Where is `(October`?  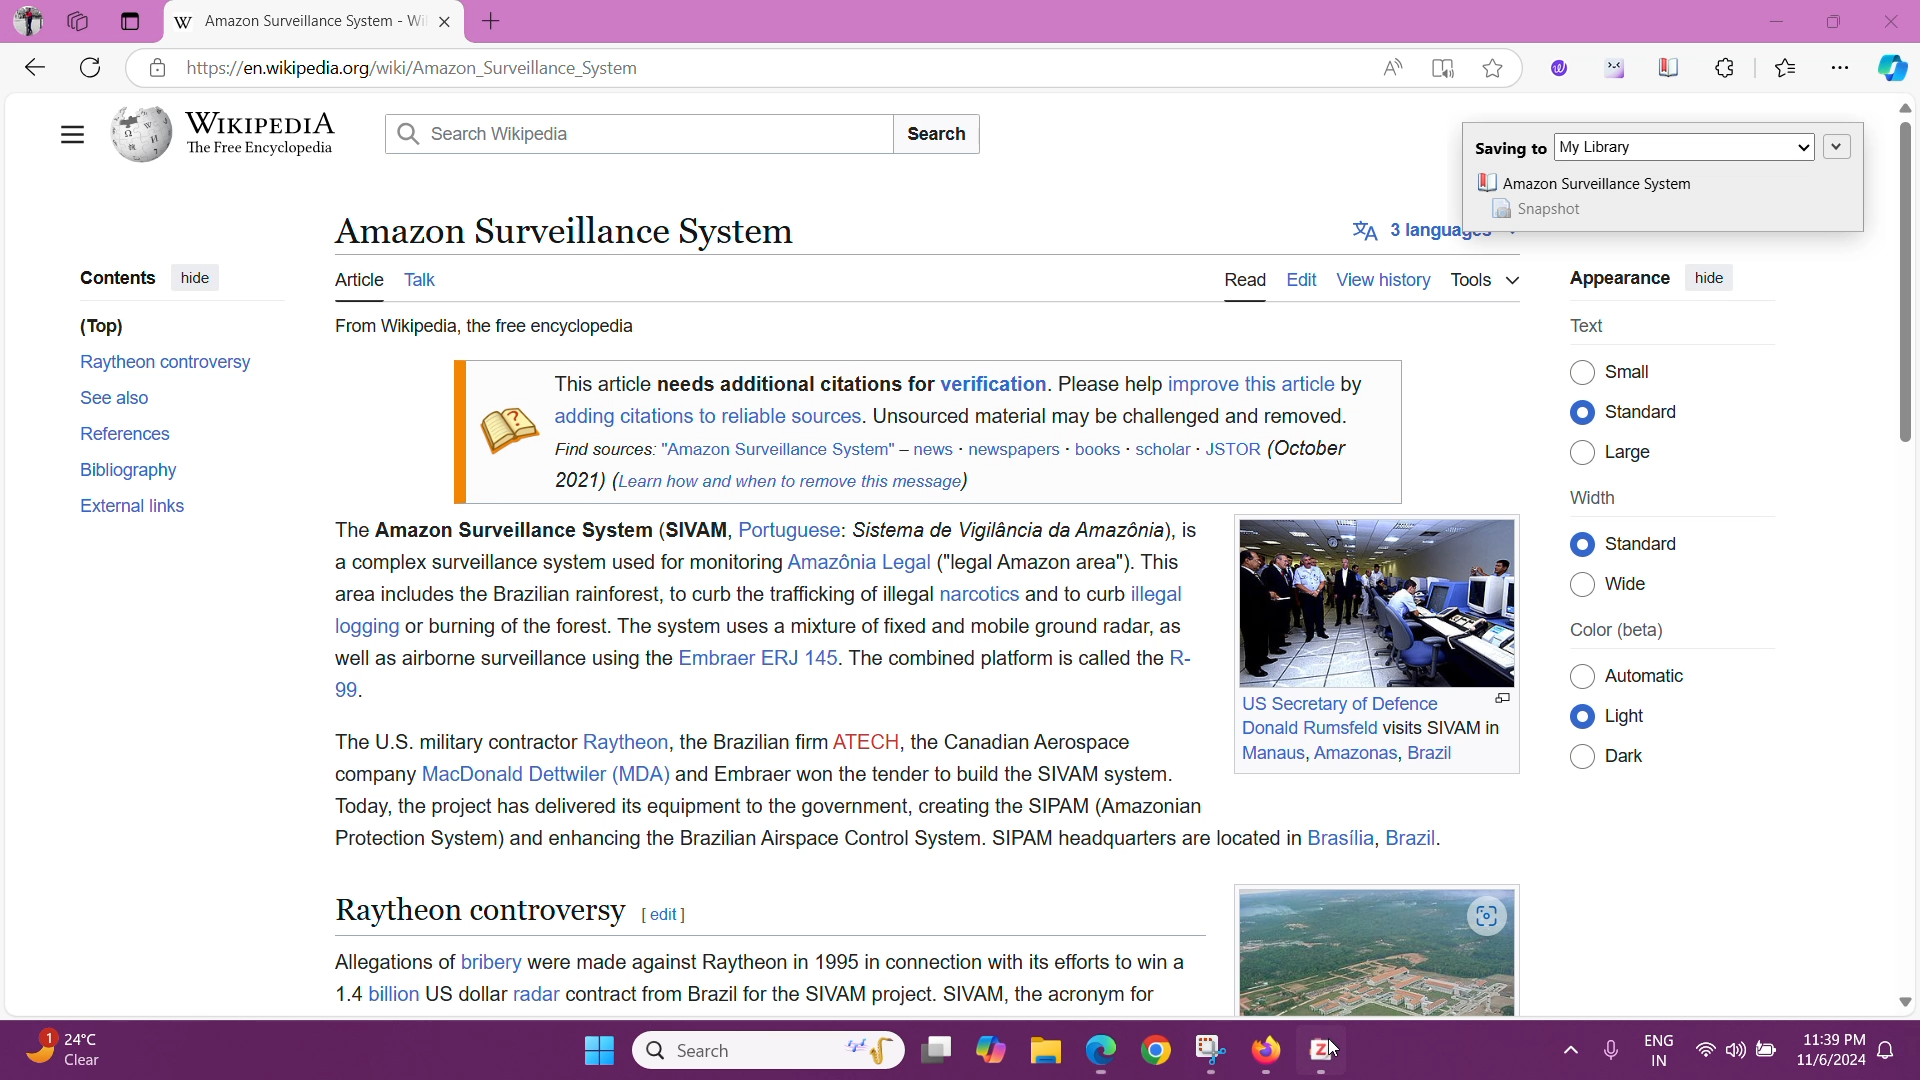 (October is located at coordinates (1310, 449).